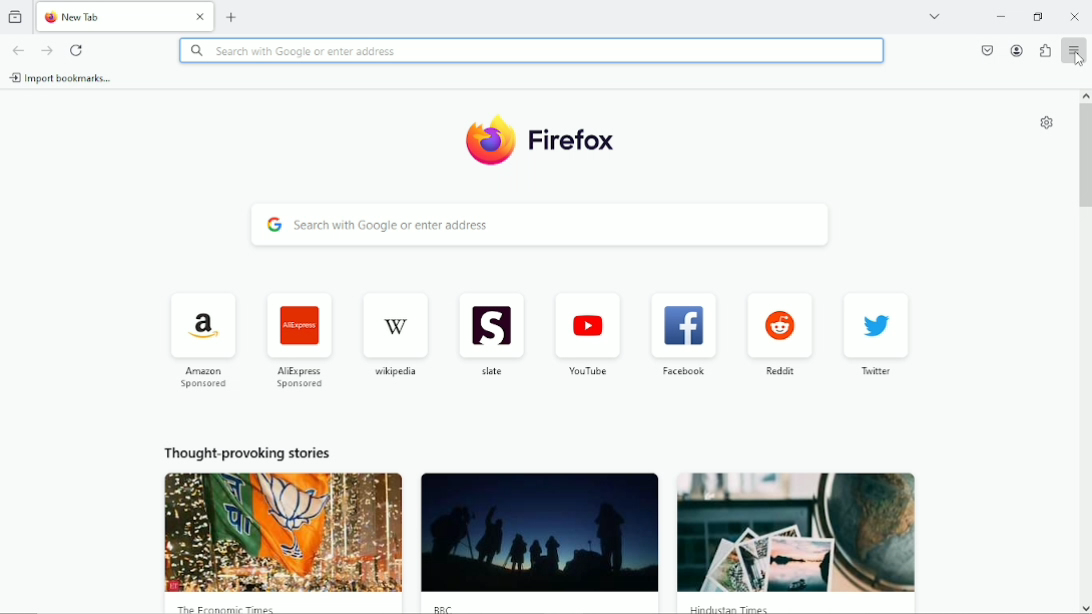 This screenshot has height=614, width=1092. What do you see at coordinates (441, 608) in the screenshot?
I see `BBC` at bounding box center [441, 608].